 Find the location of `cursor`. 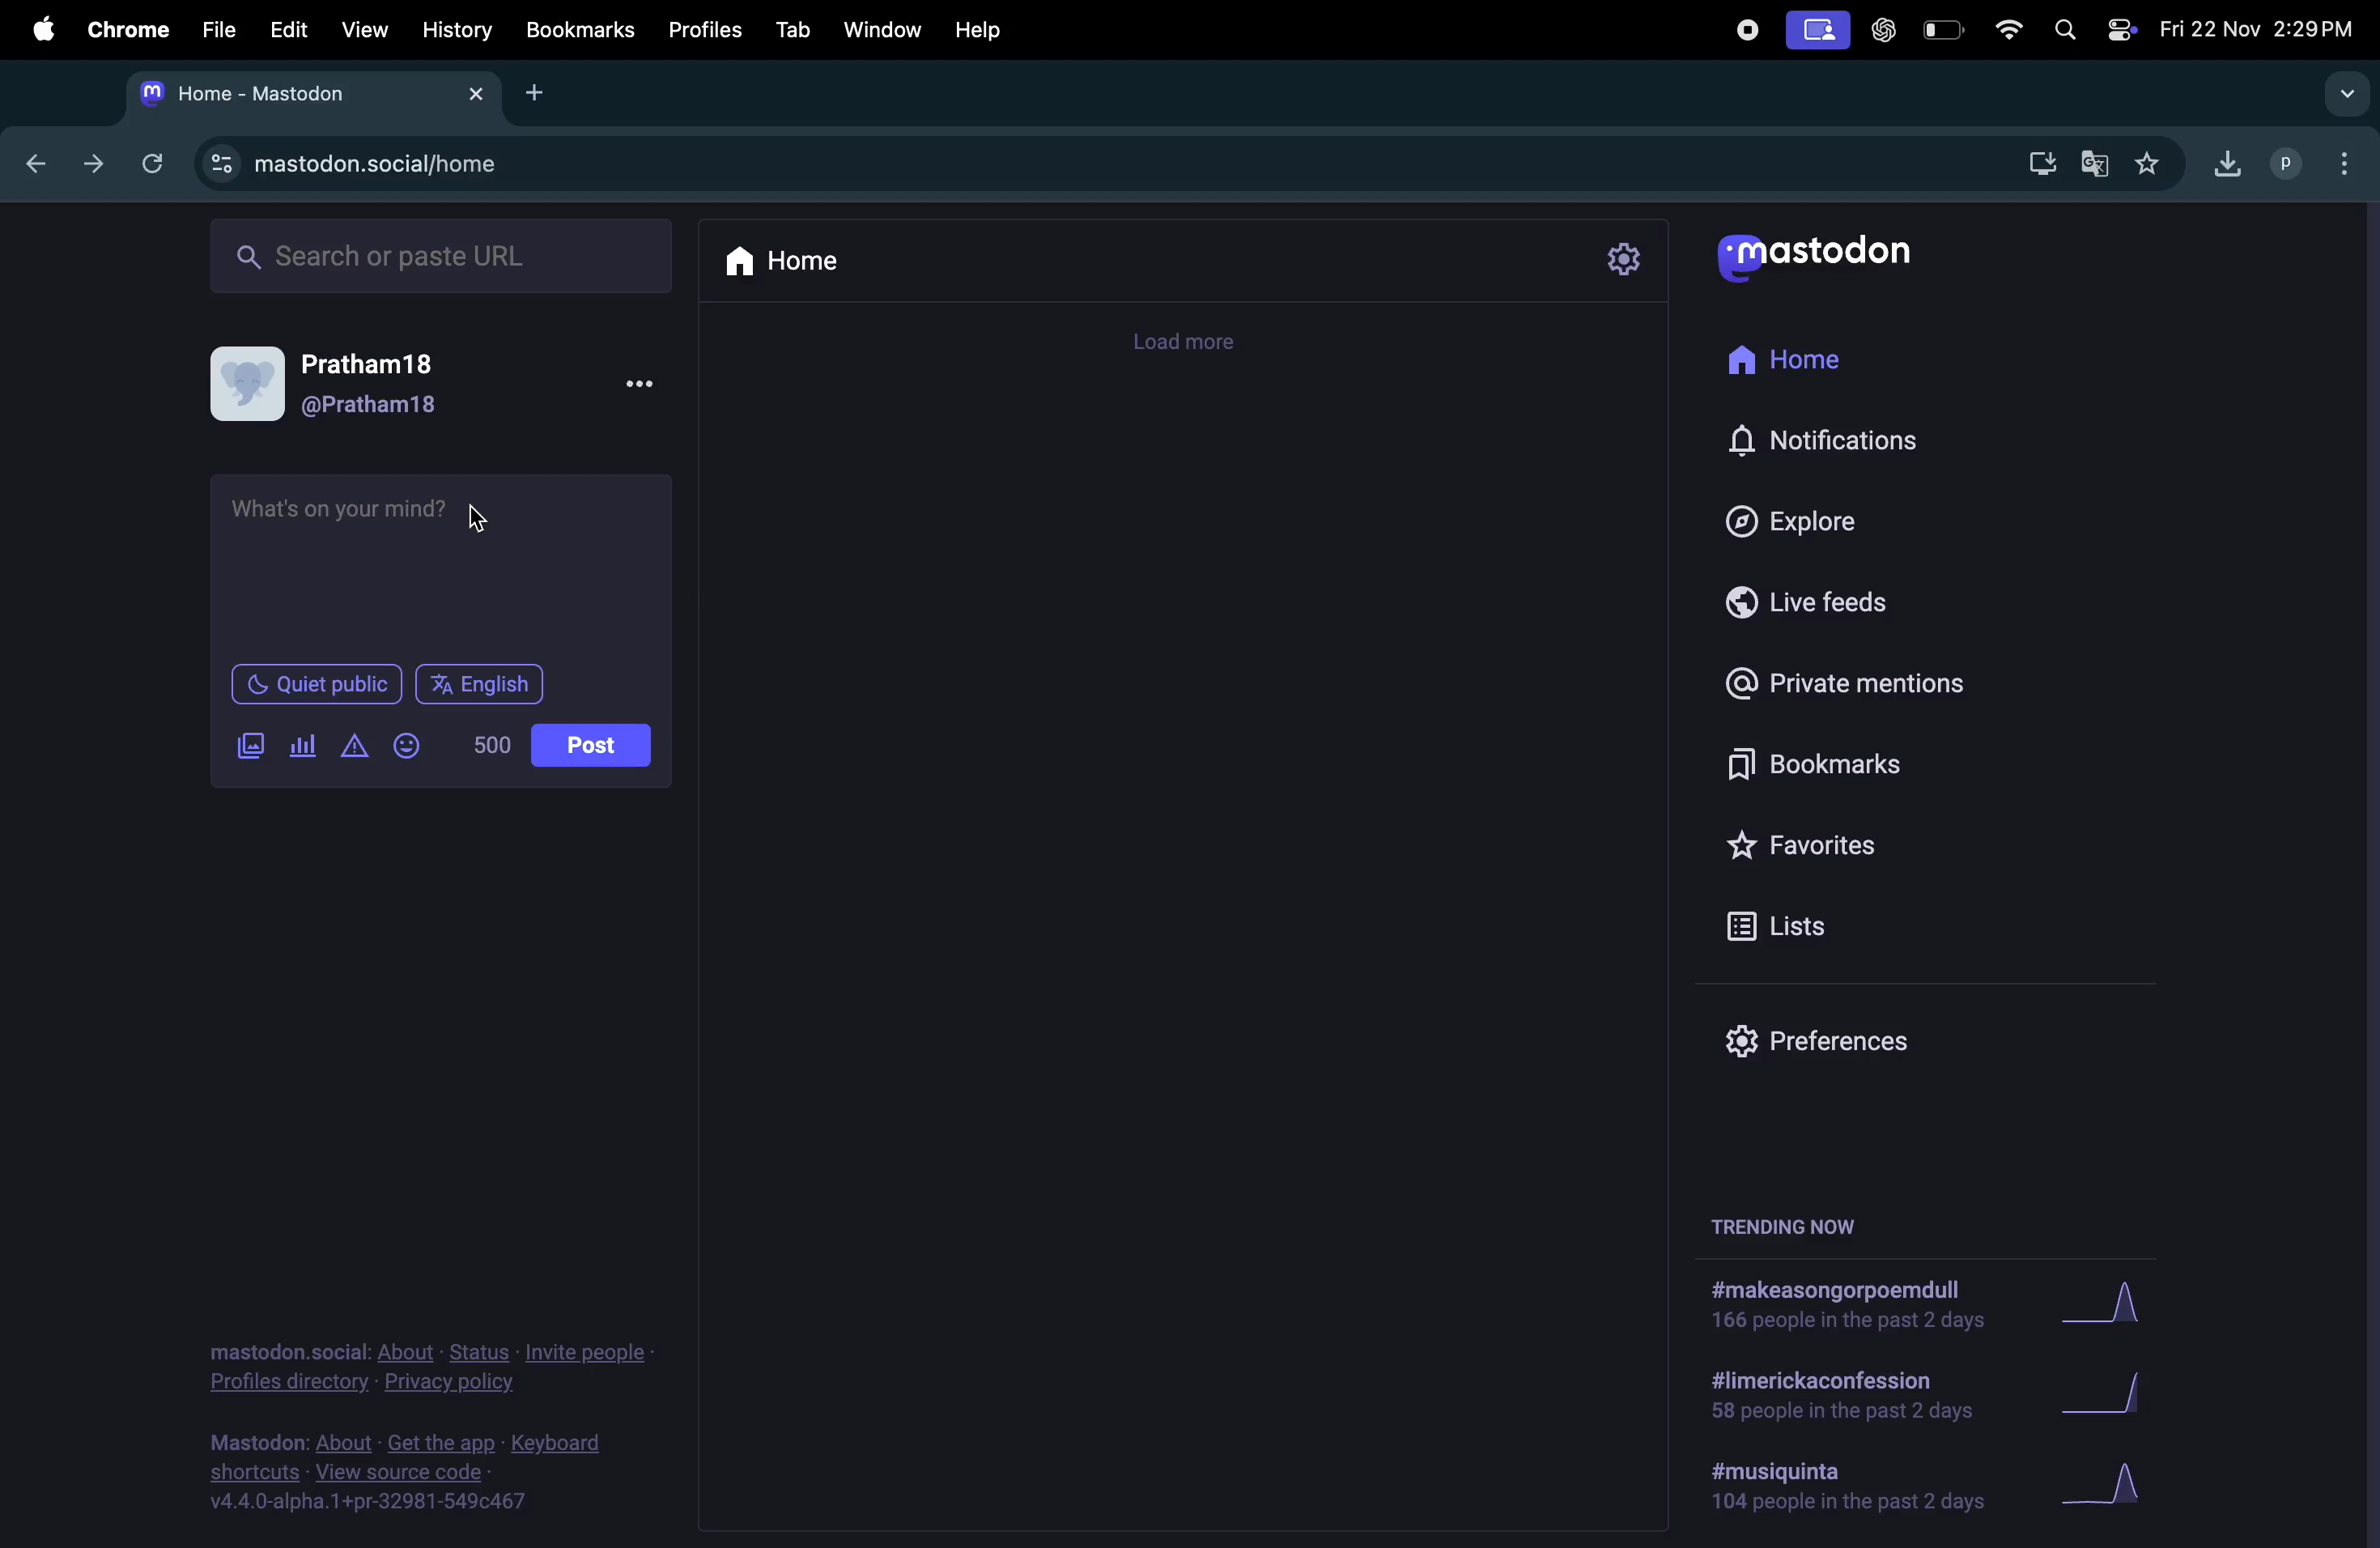

cursor is located at coordinates (471, 521).